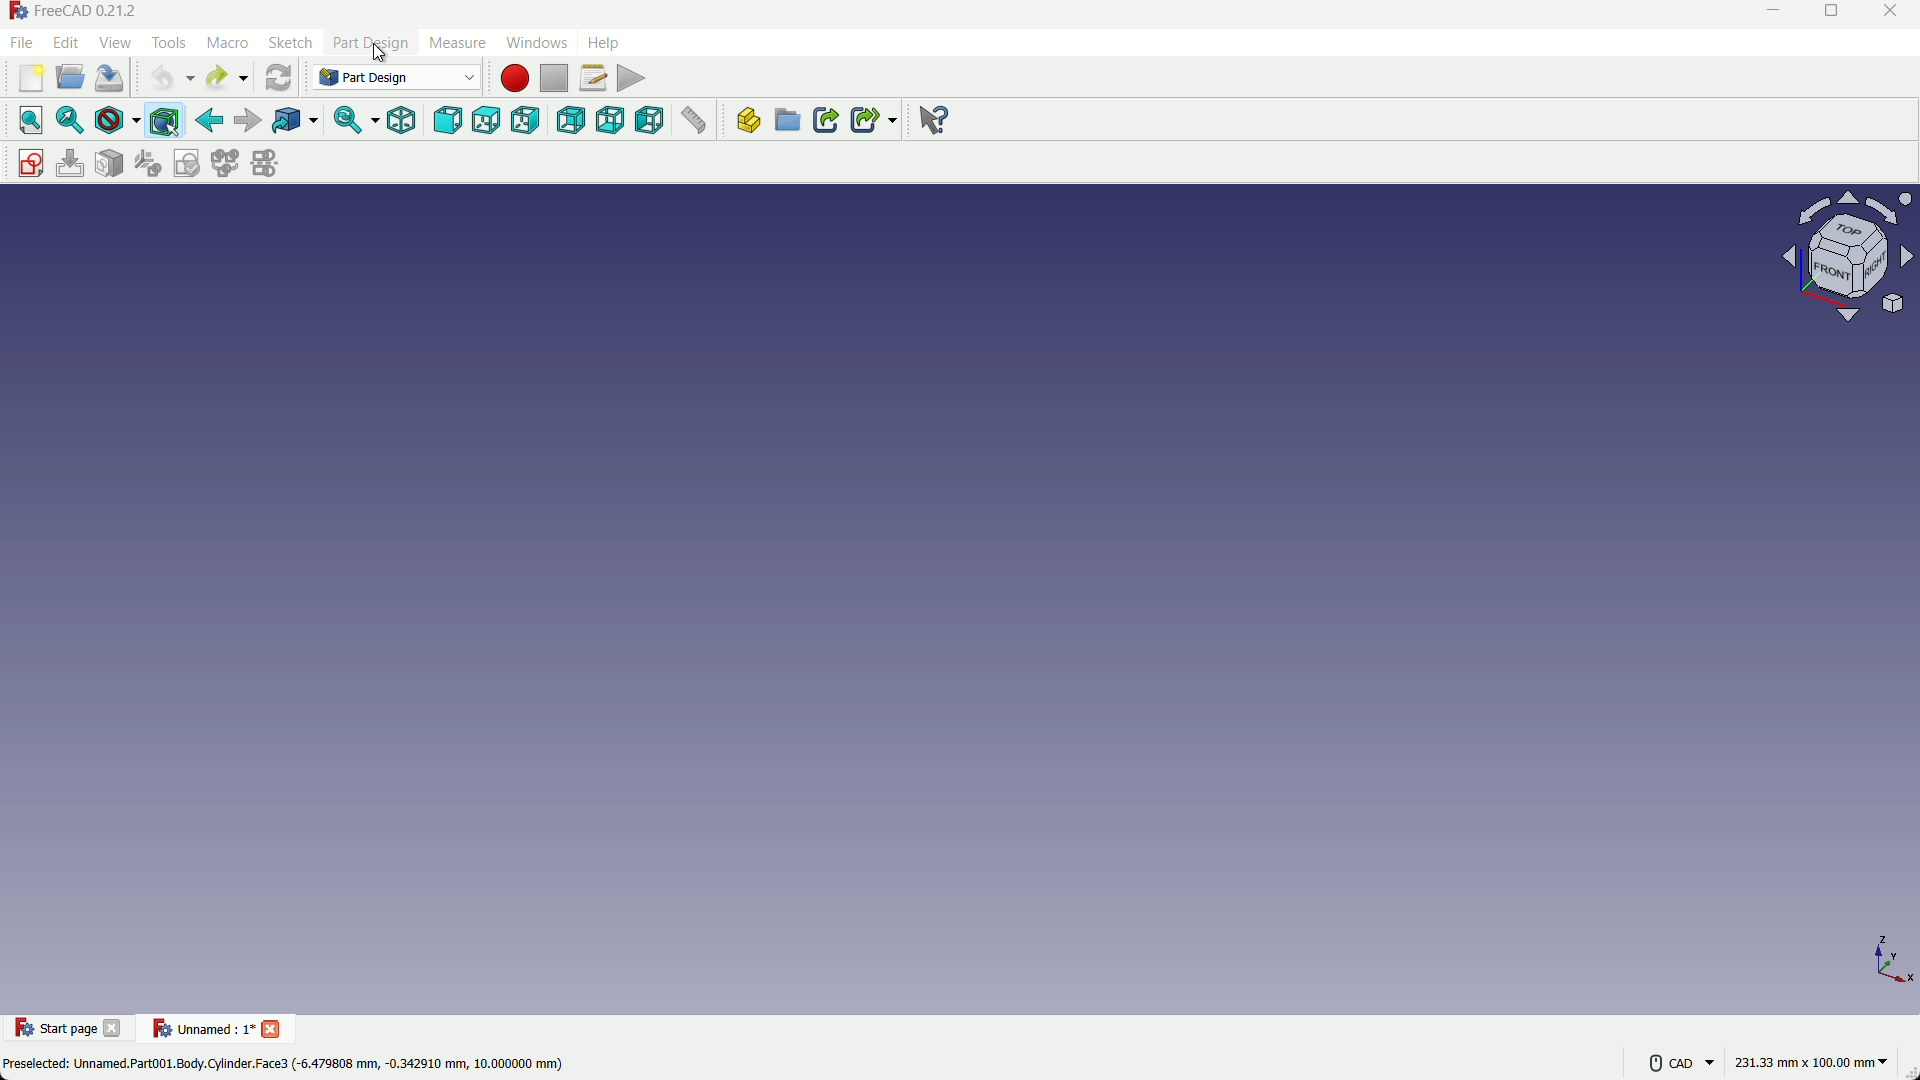 This screenshot has height=1080, width=1920. What do you see at coordinates (874, 120) in the screenshot?
I see `create sub link` at bounding box center [874, 120].